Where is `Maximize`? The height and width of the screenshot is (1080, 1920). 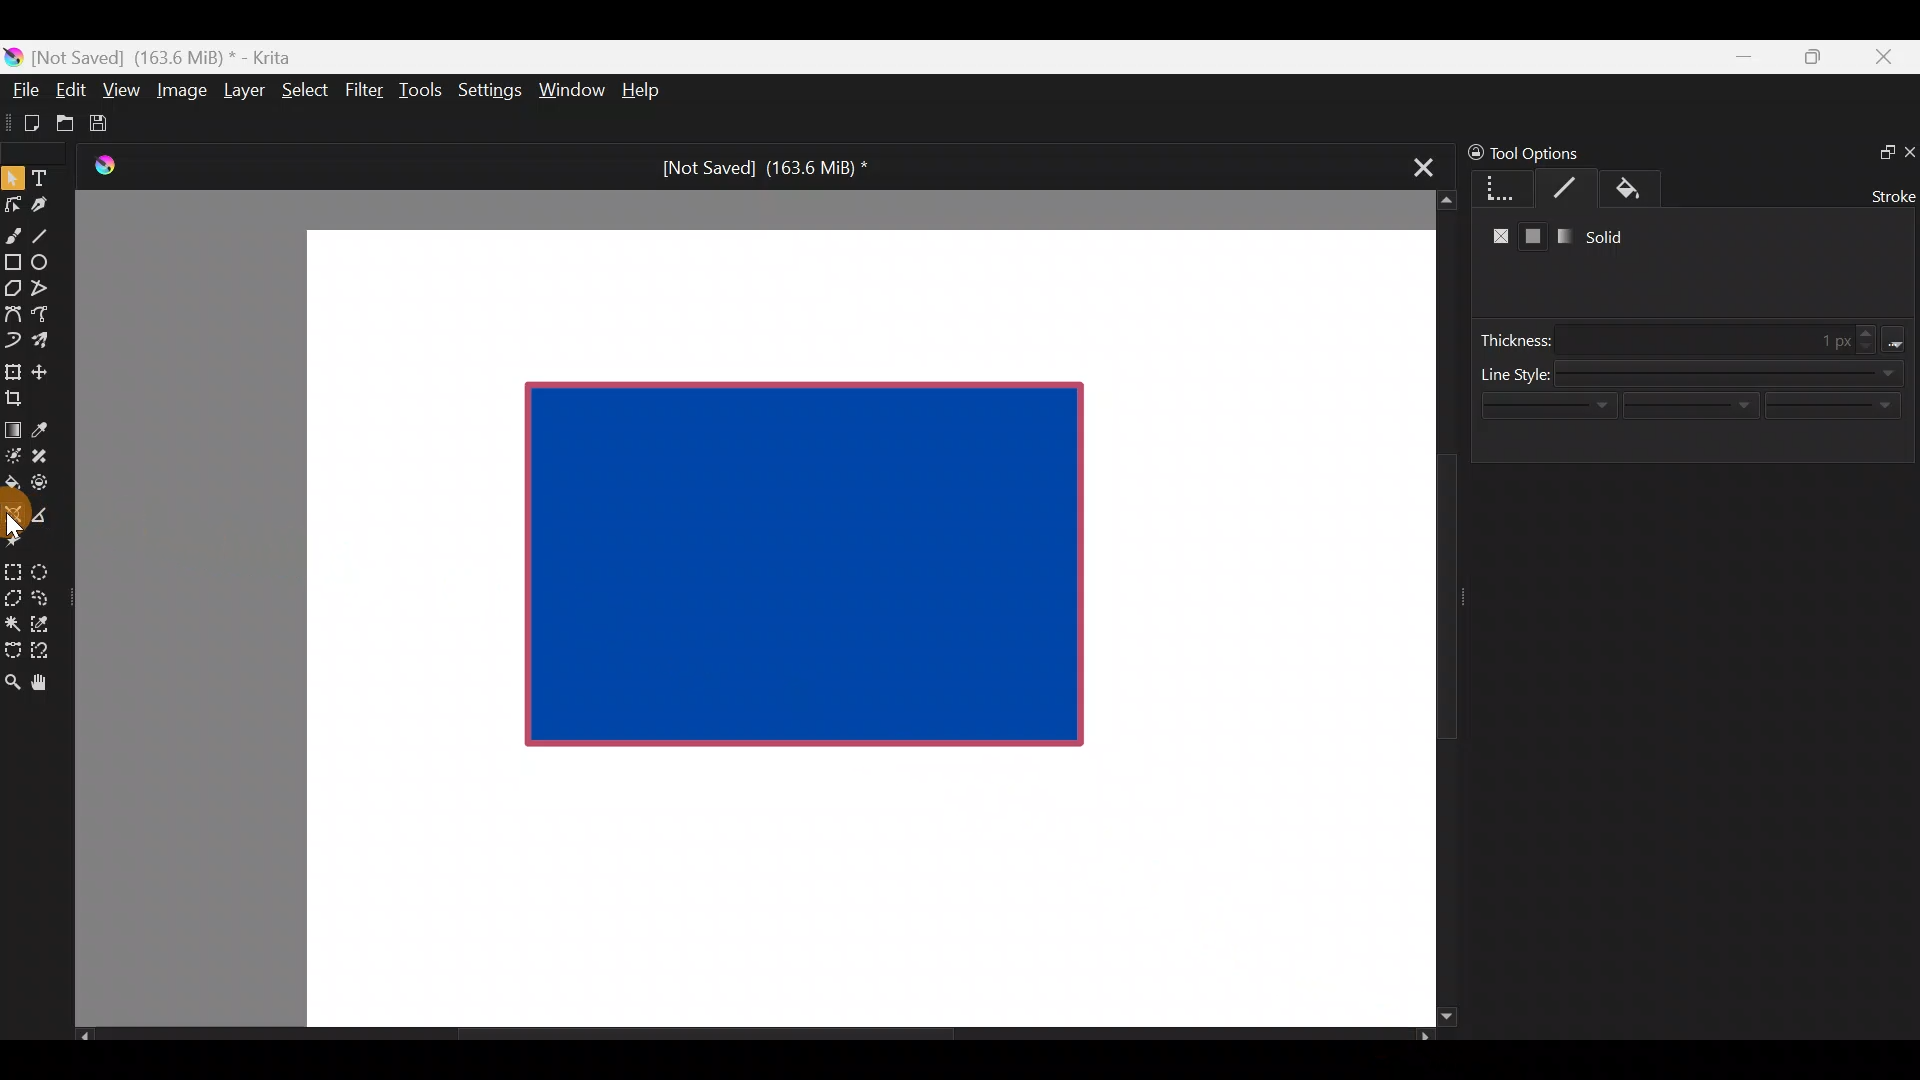
Maximize is located at coordinates (1812, 56).